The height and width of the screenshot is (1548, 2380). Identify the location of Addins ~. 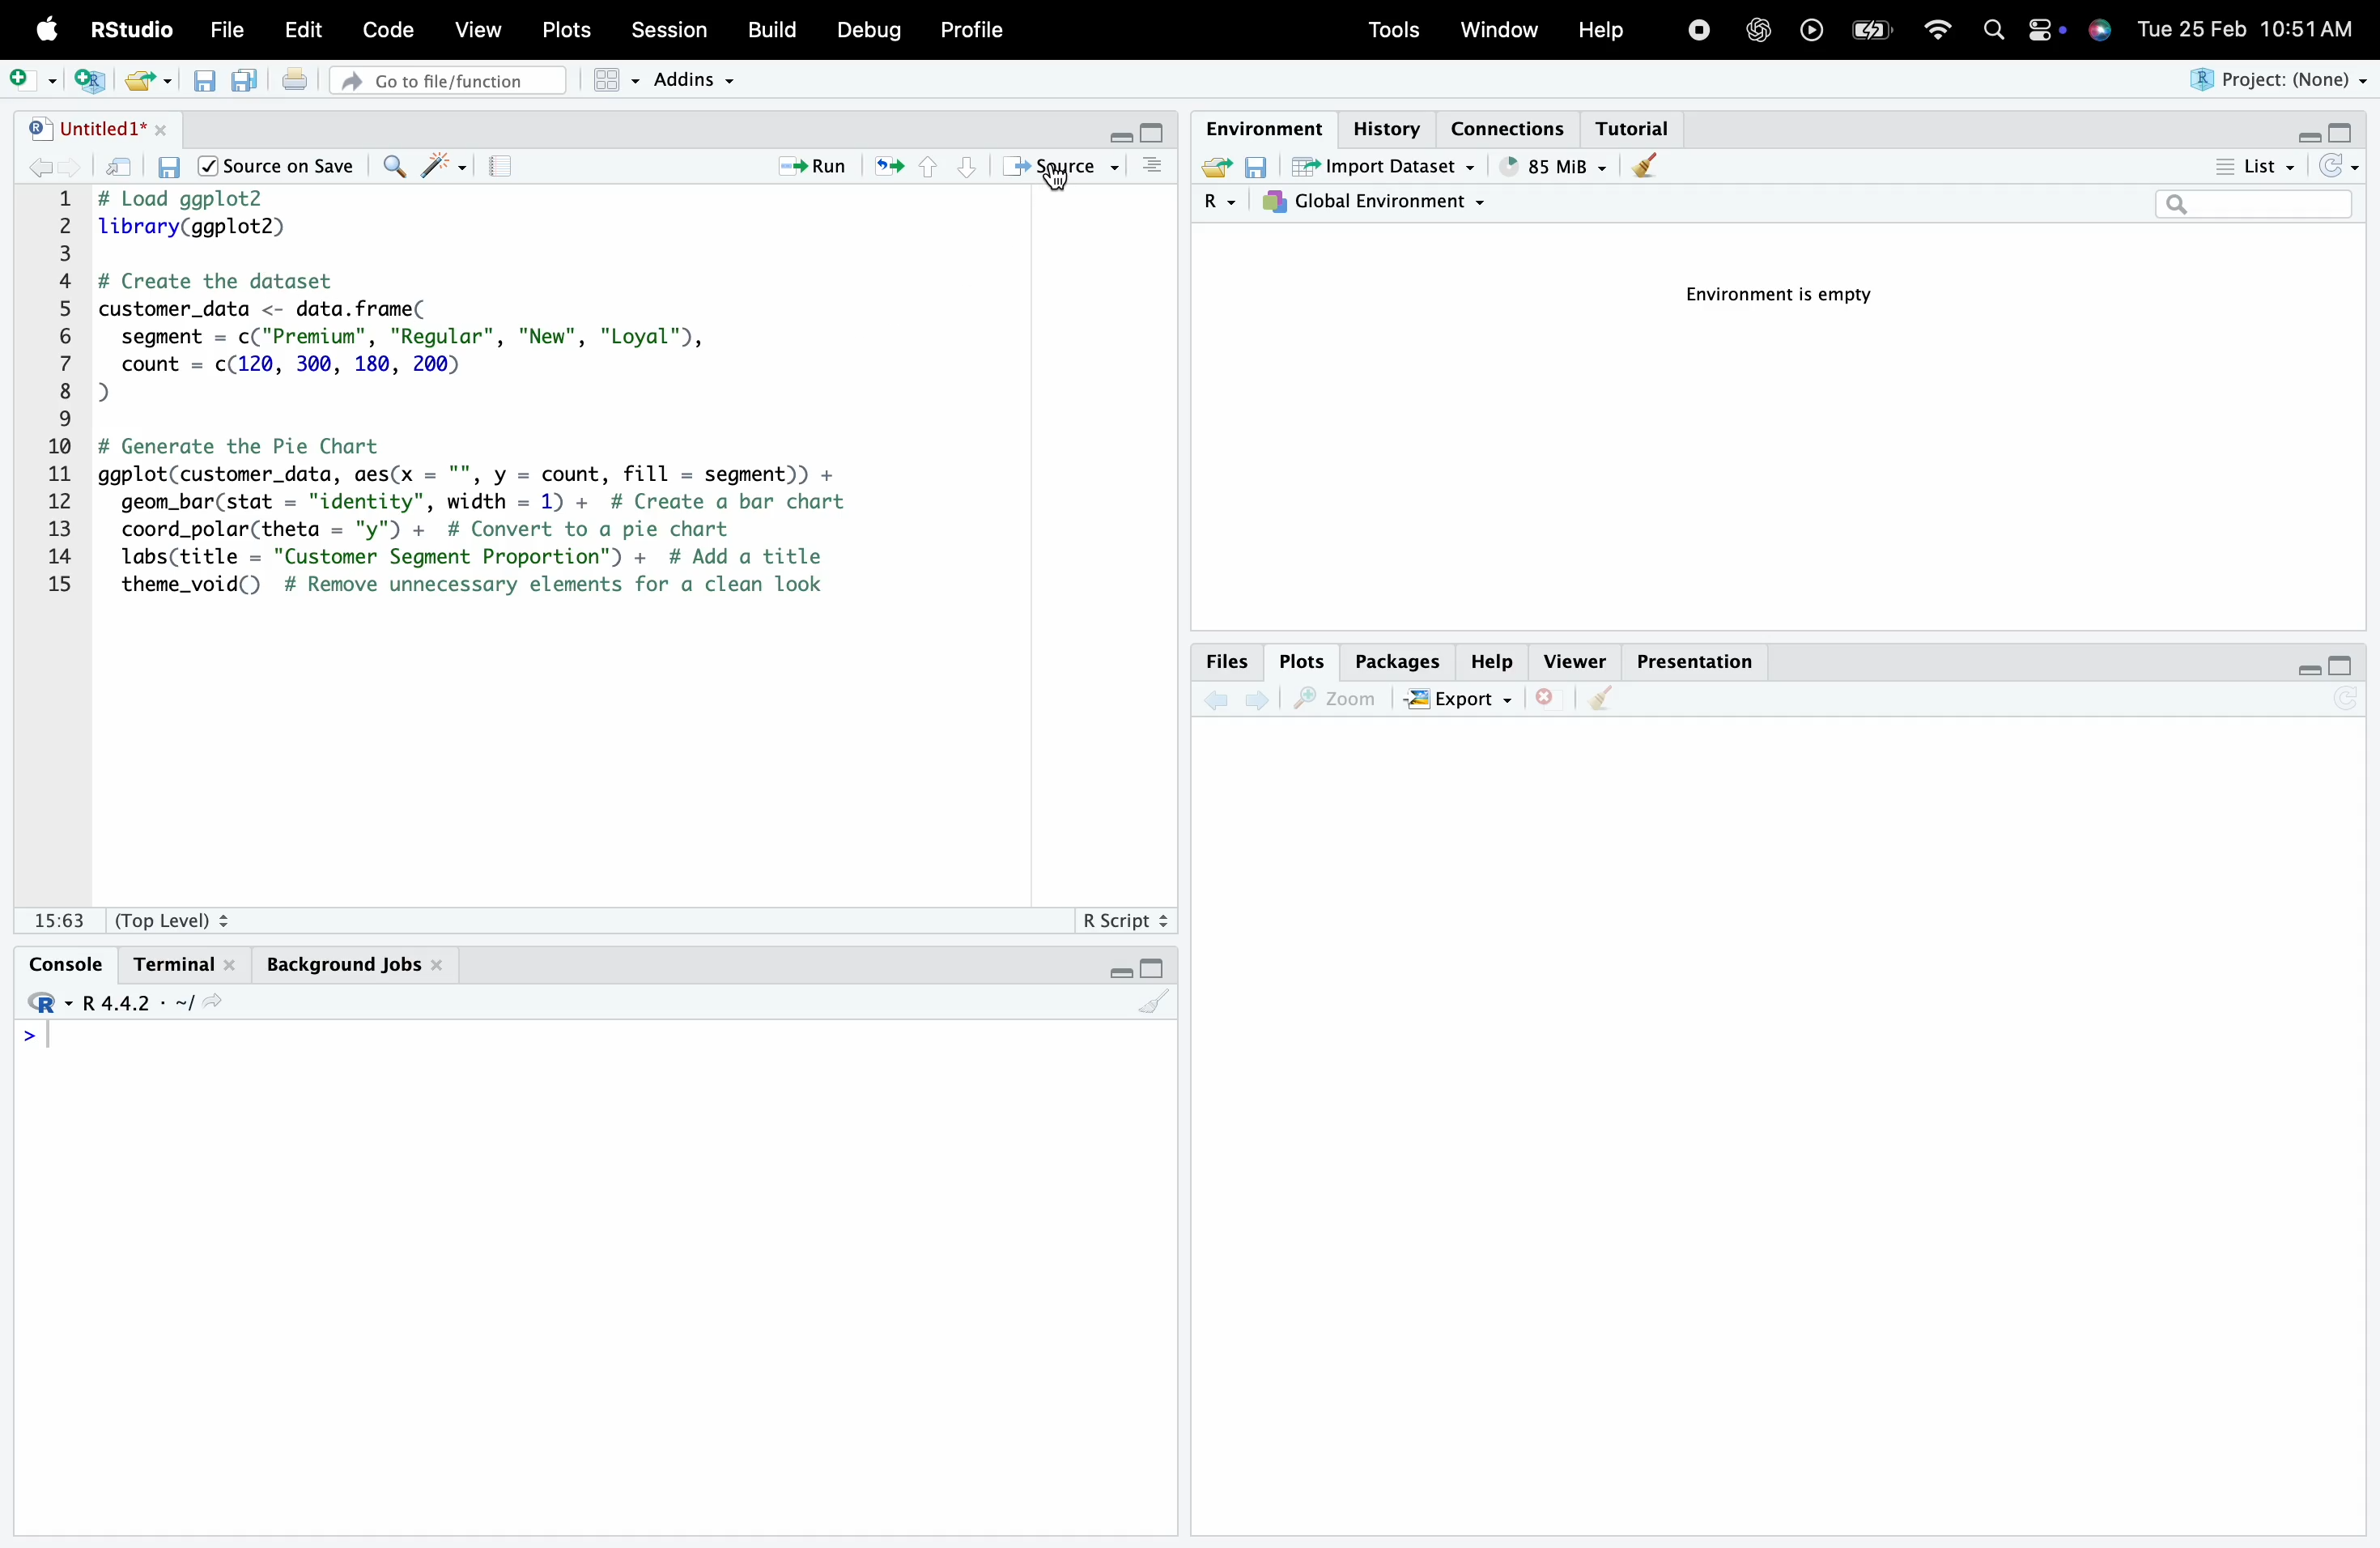
(700, 82).